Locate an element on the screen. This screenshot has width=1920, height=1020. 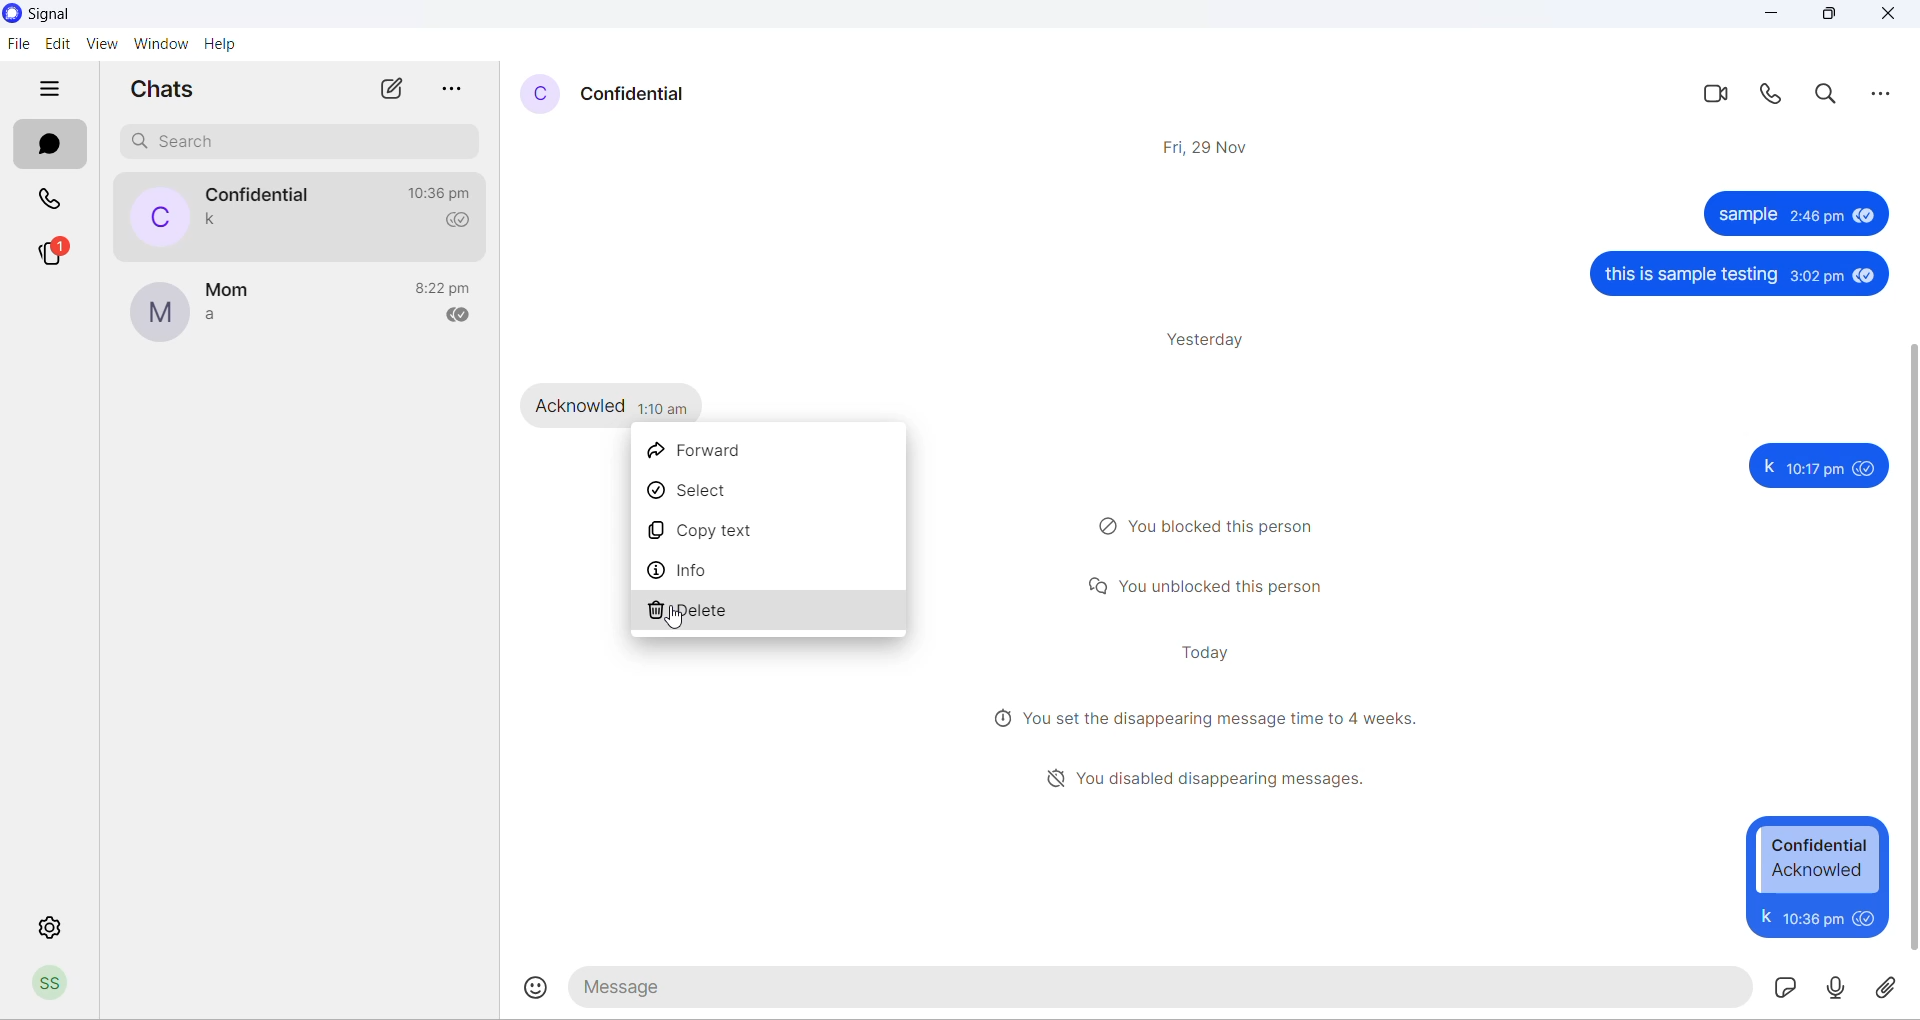
contact name is located at coordinates (262, 195).